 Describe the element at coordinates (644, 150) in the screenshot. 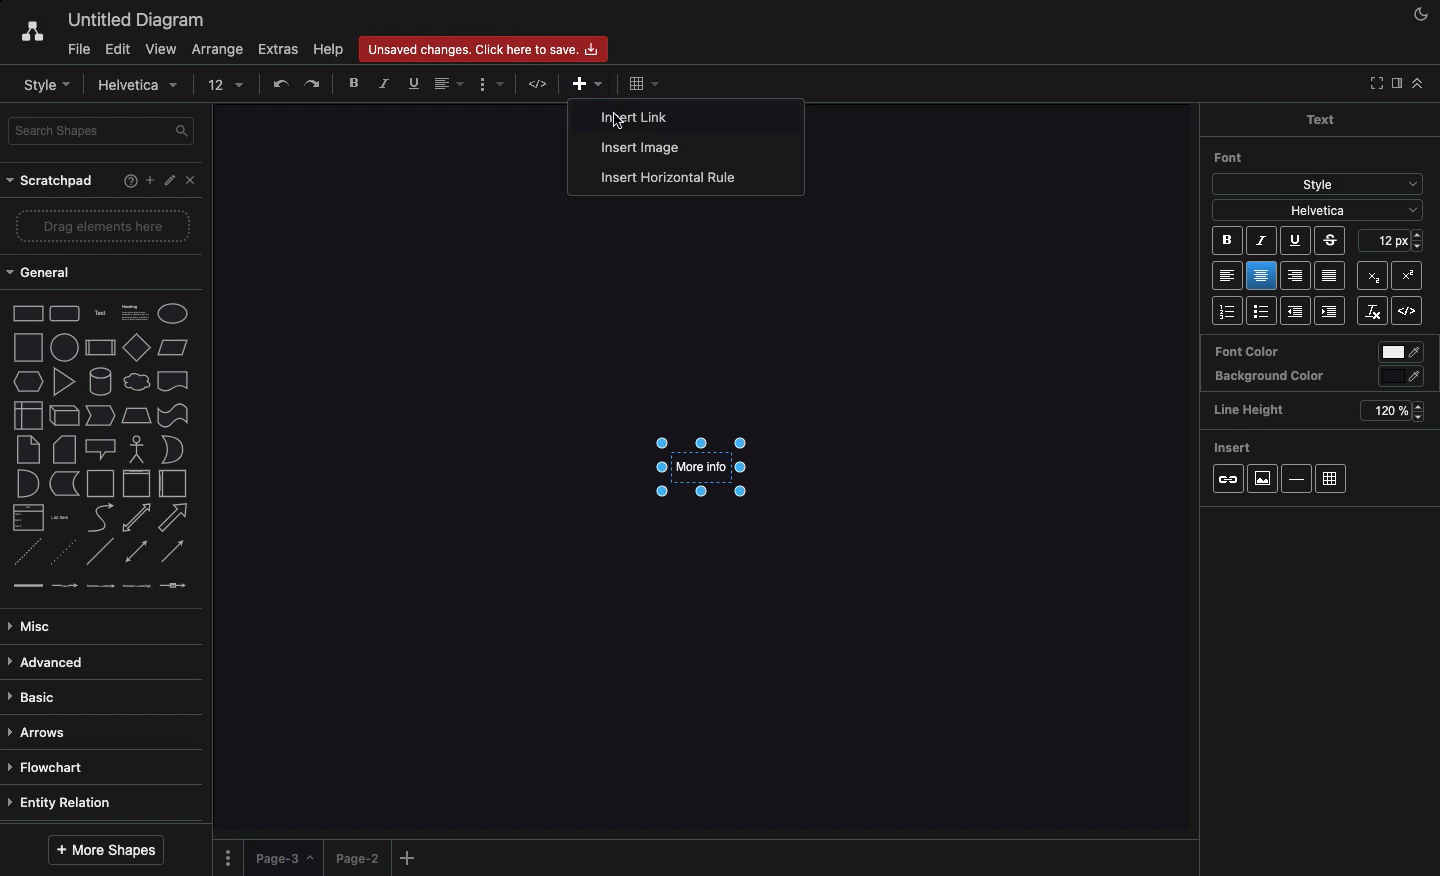

I see `Insert image` at that location.